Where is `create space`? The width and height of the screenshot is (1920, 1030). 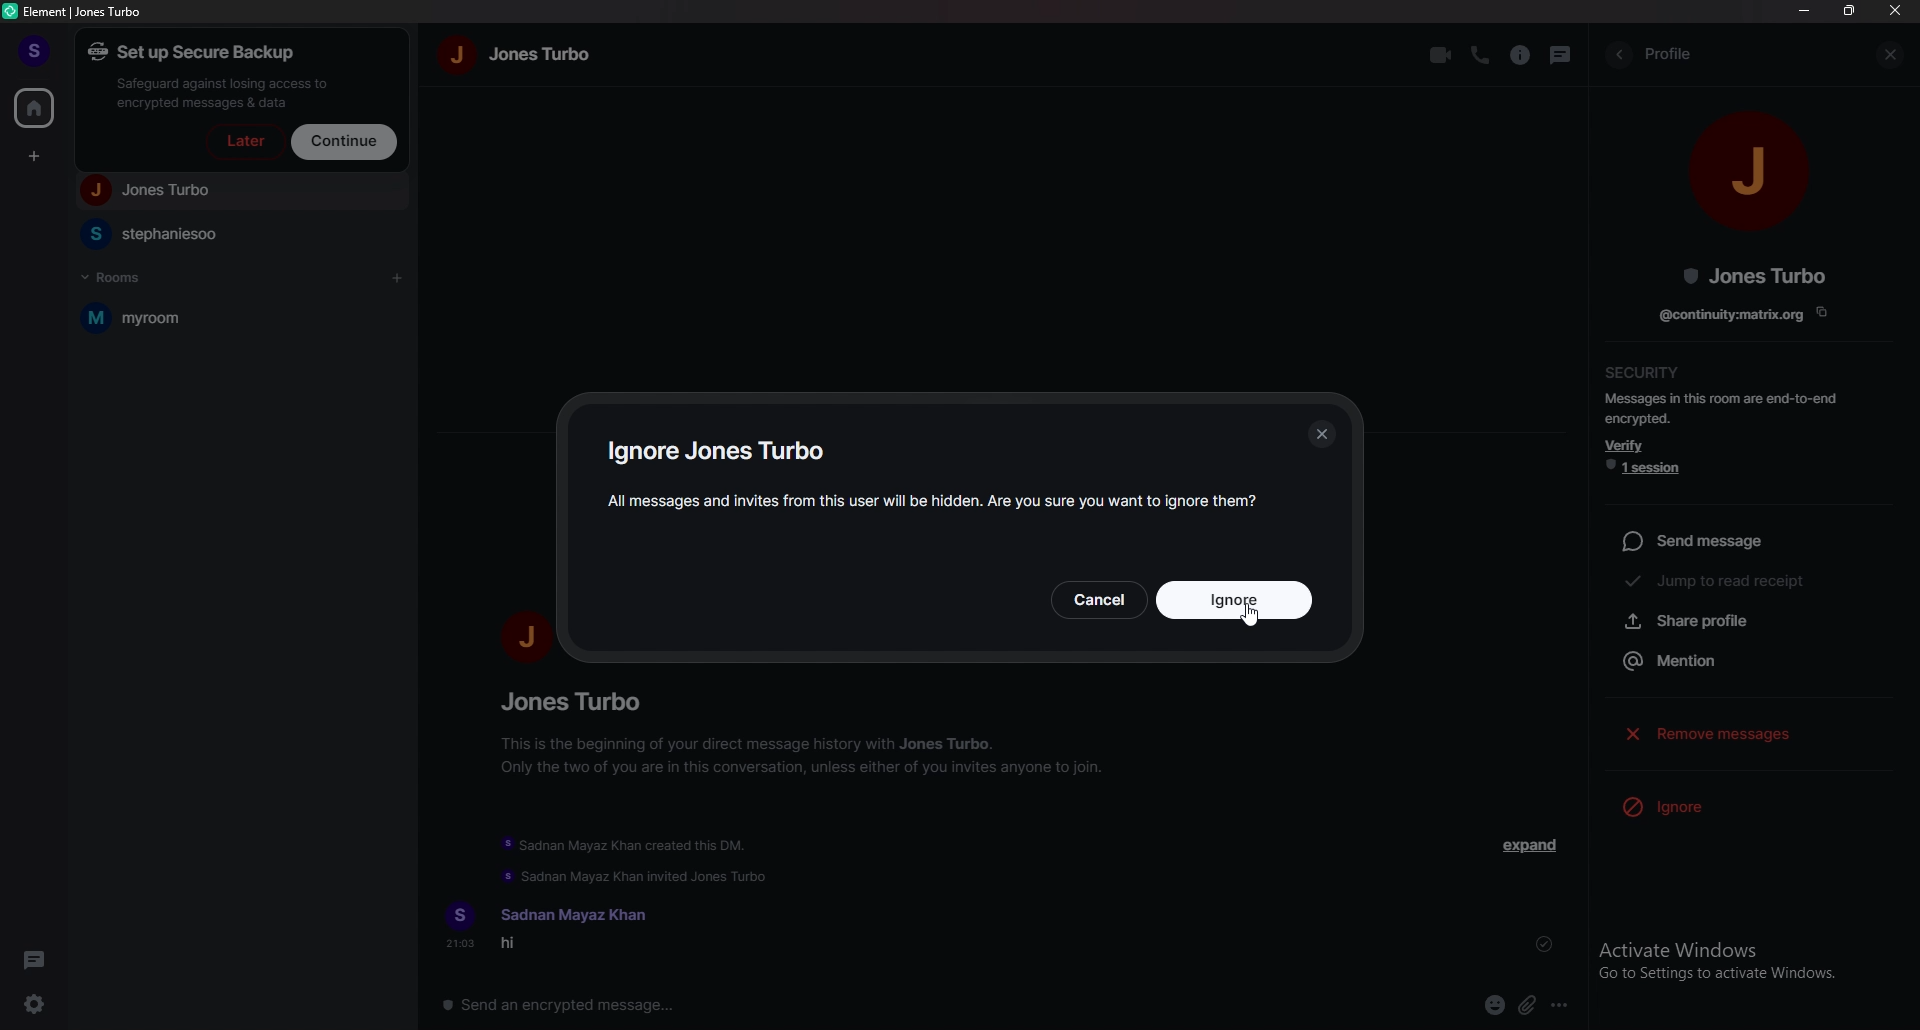 create space is located at coordinates (37, 157).